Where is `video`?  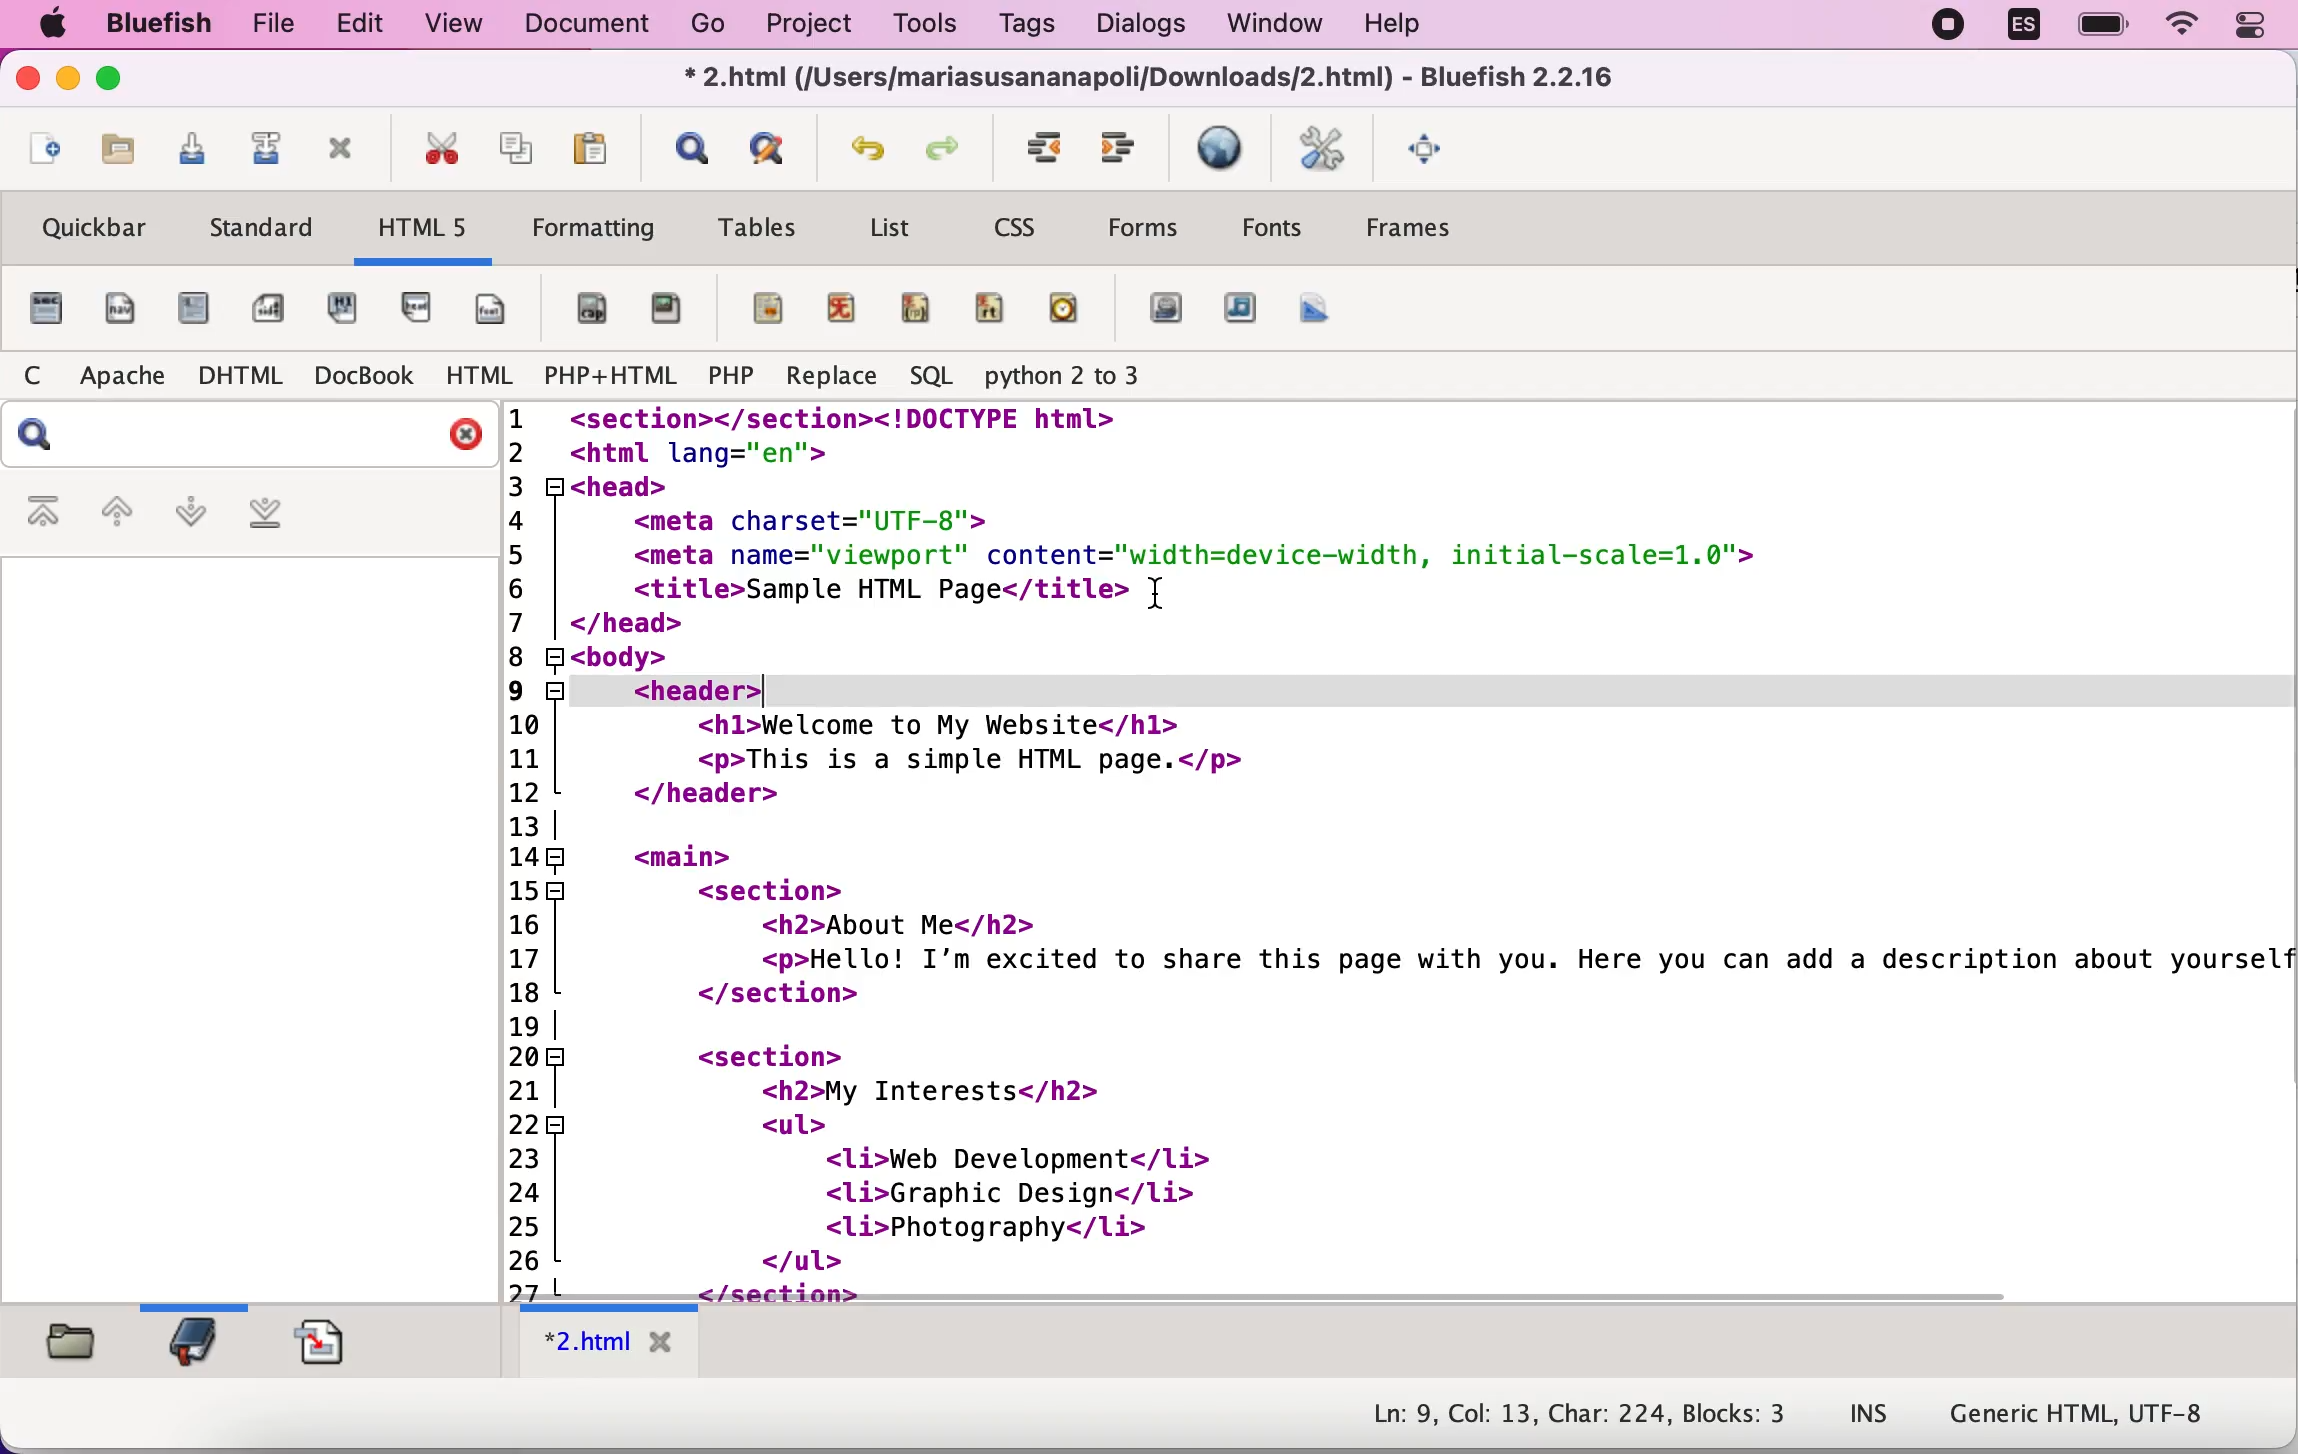 video is located at coordinates (1156, 307).